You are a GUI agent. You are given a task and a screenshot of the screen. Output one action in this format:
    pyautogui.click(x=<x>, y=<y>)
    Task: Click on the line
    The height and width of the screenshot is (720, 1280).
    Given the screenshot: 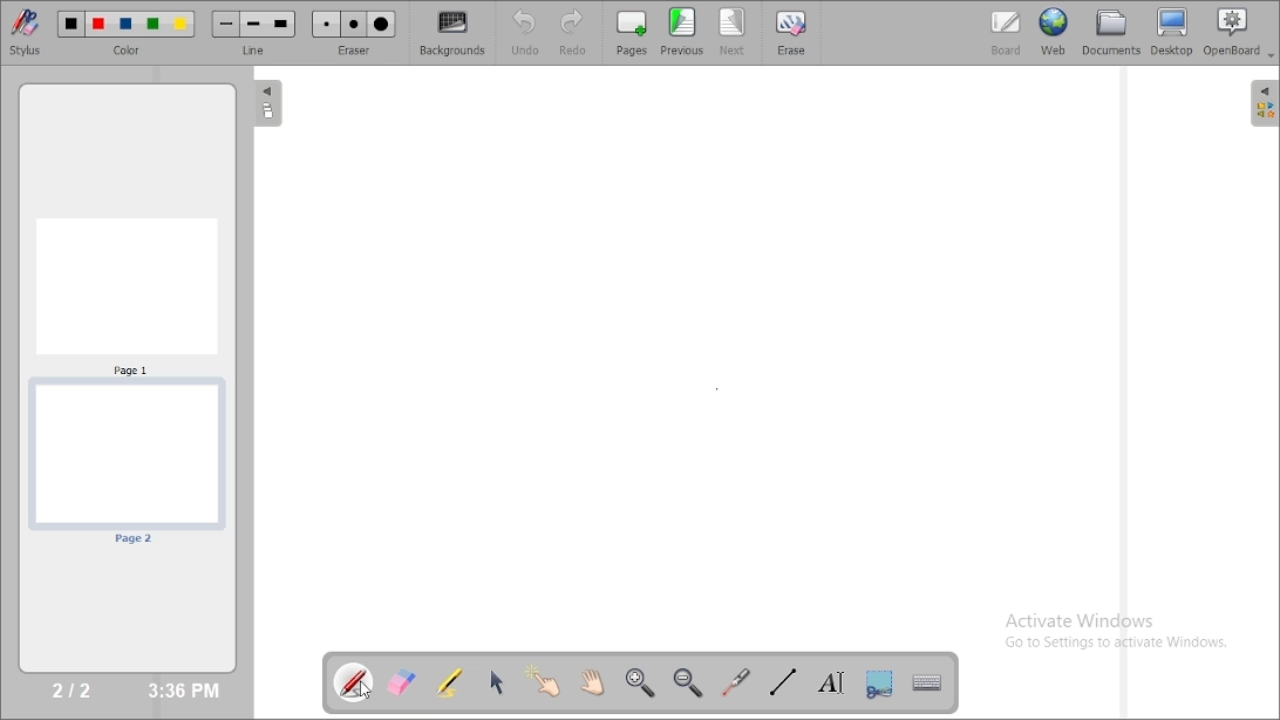 What is the action you would take?
    pyautogui.click(x=256, y=50)
    